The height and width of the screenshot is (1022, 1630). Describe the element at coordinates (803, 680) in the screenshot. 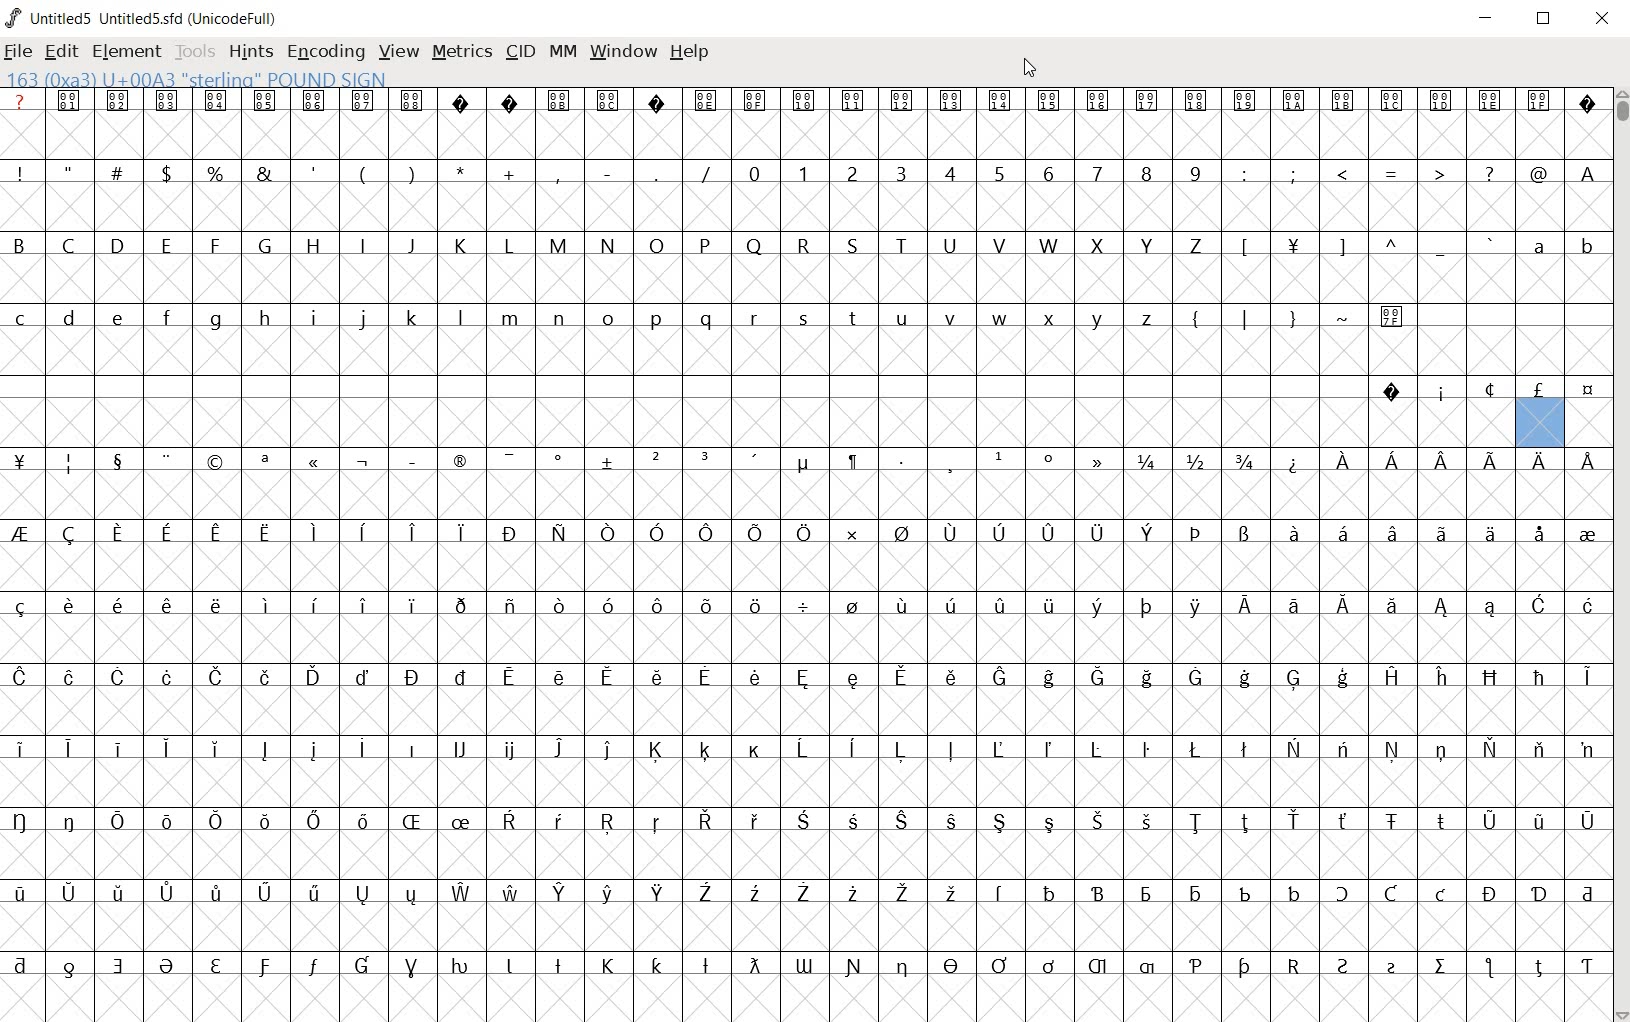

I see `Symbol` at that location.